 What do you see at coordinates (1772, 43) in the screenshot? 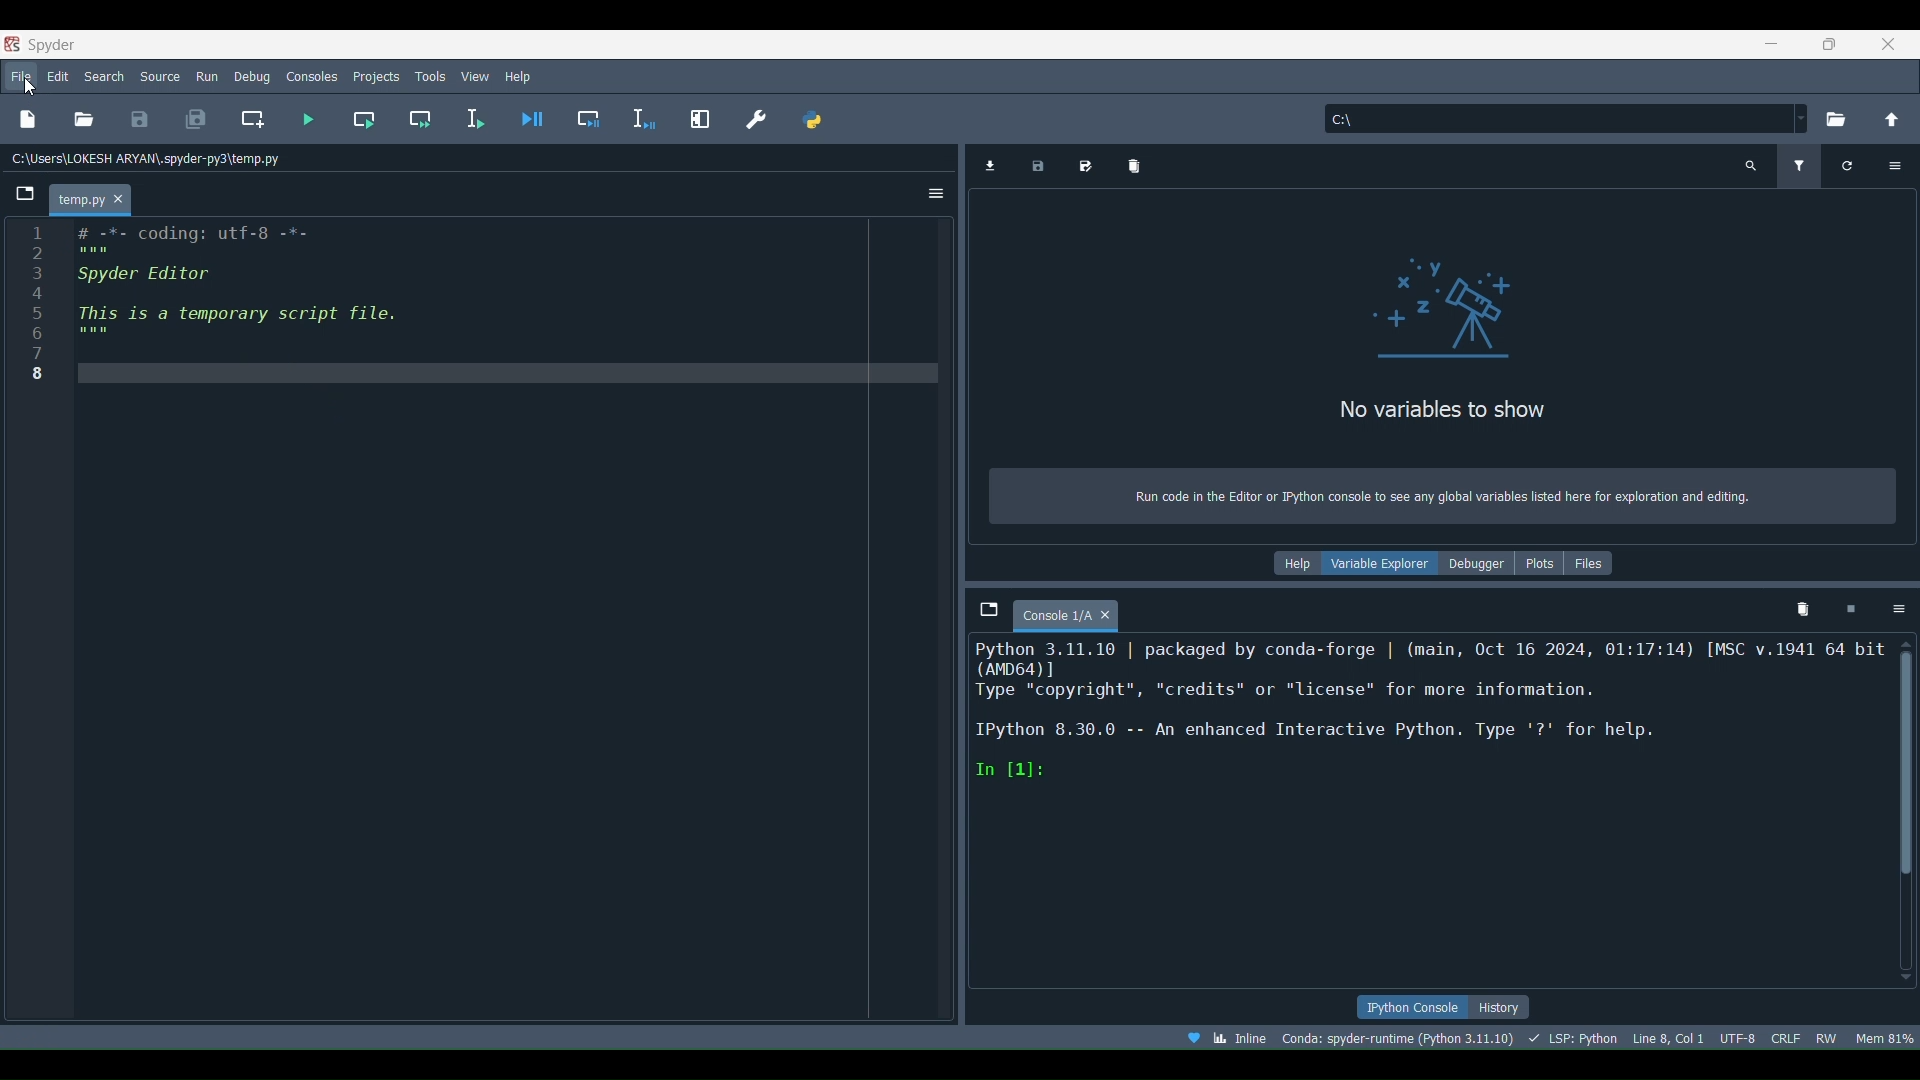
I see `minimize` at bounding box center [1772, 43].